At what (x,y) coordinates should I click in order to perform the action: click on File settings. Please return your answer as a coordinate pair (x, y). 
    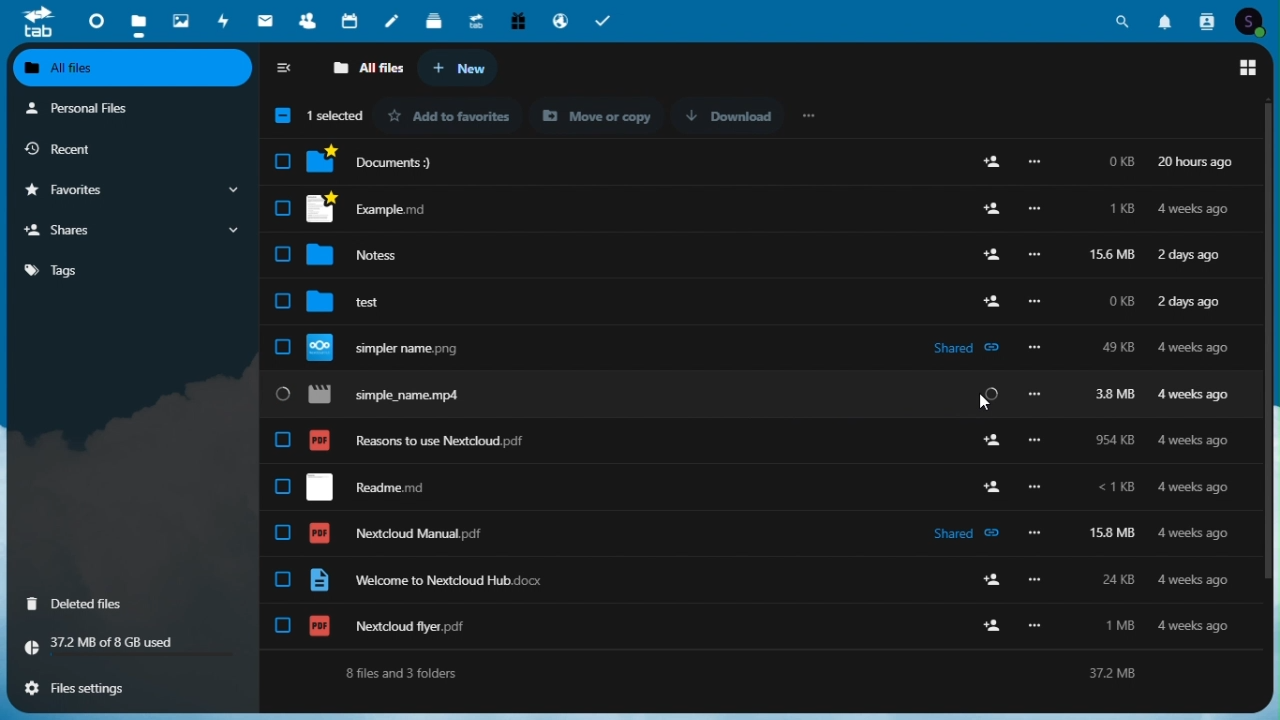
    Looking at the image, I should click on (87, 688).